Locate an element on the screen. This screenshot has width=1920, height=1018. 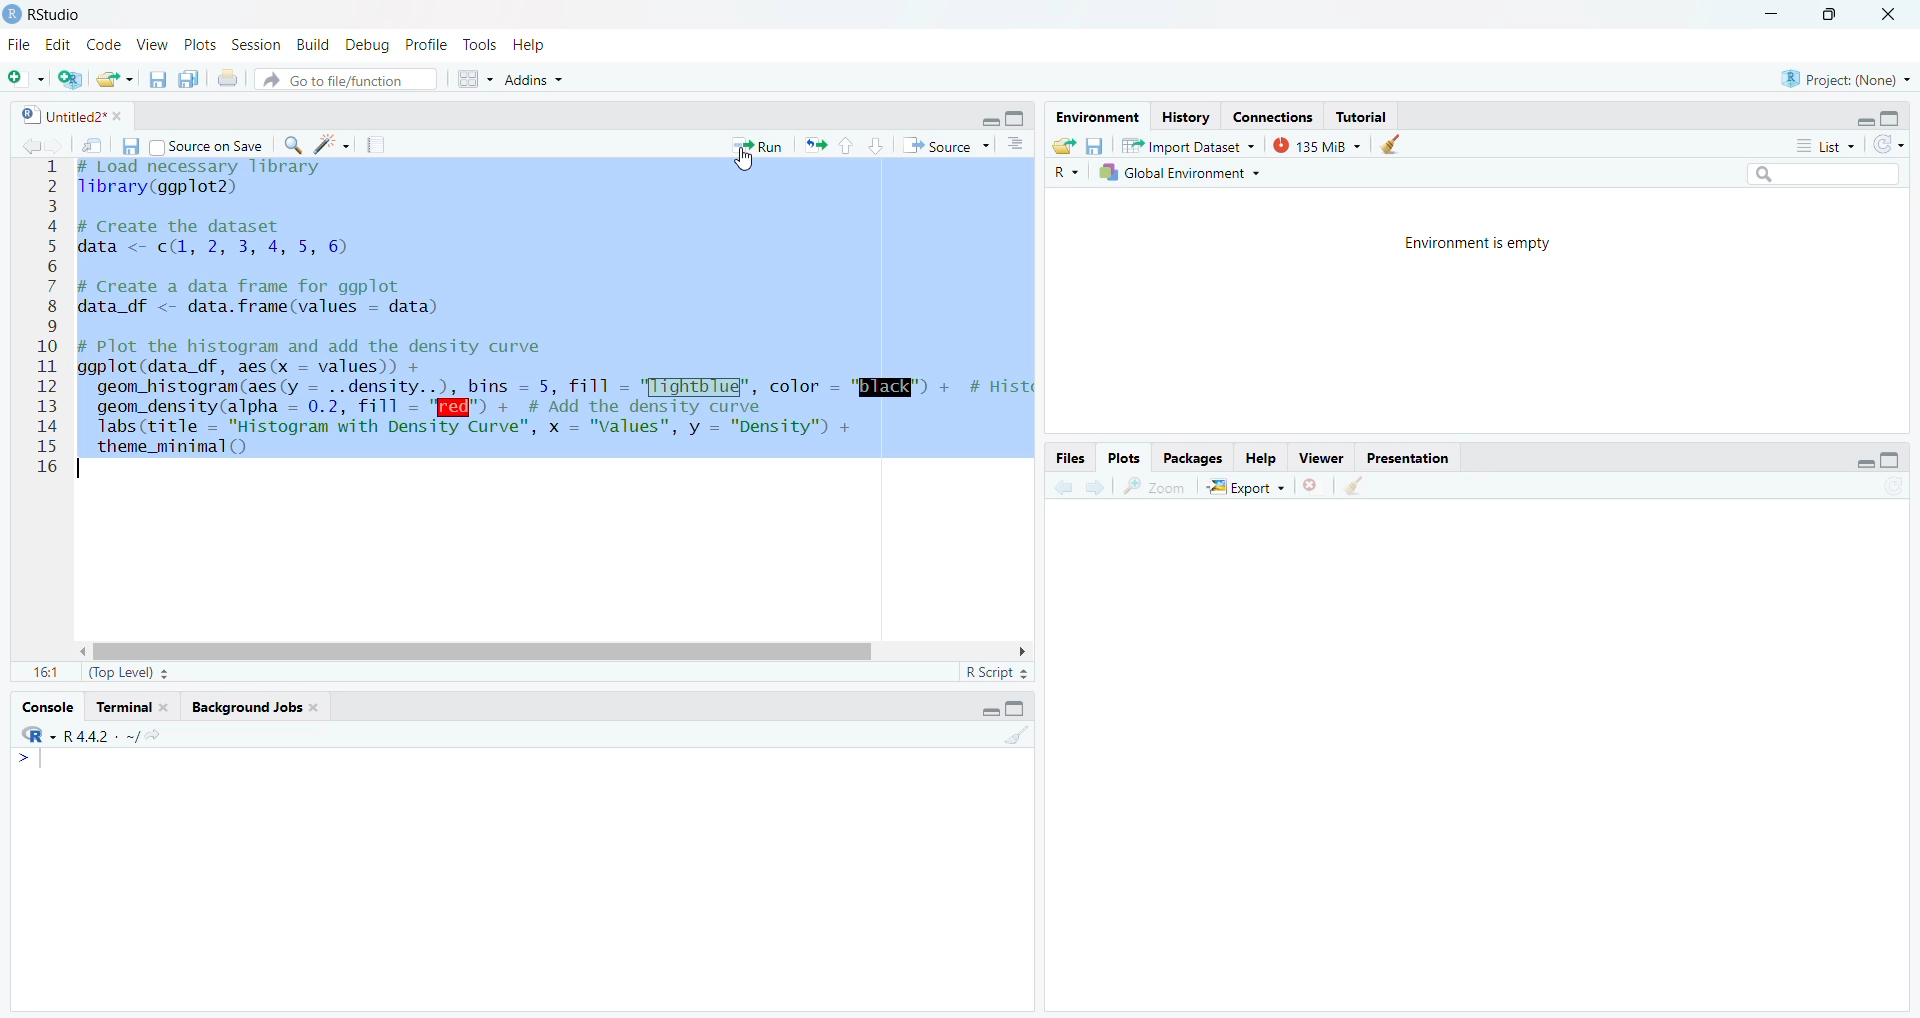
find/replace is located at coordinates (296, 145).